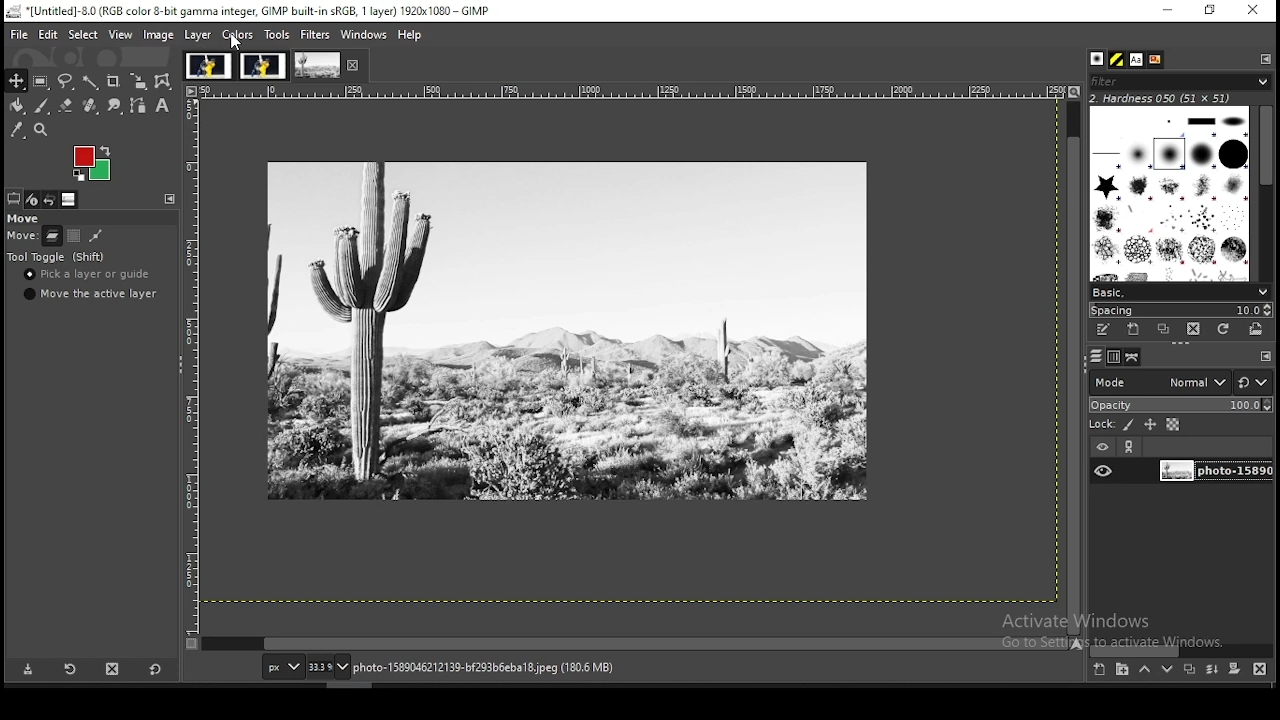  Describe the element at coordinates (1180, 81) in the screenshot. I see `filter brushes` at that location.